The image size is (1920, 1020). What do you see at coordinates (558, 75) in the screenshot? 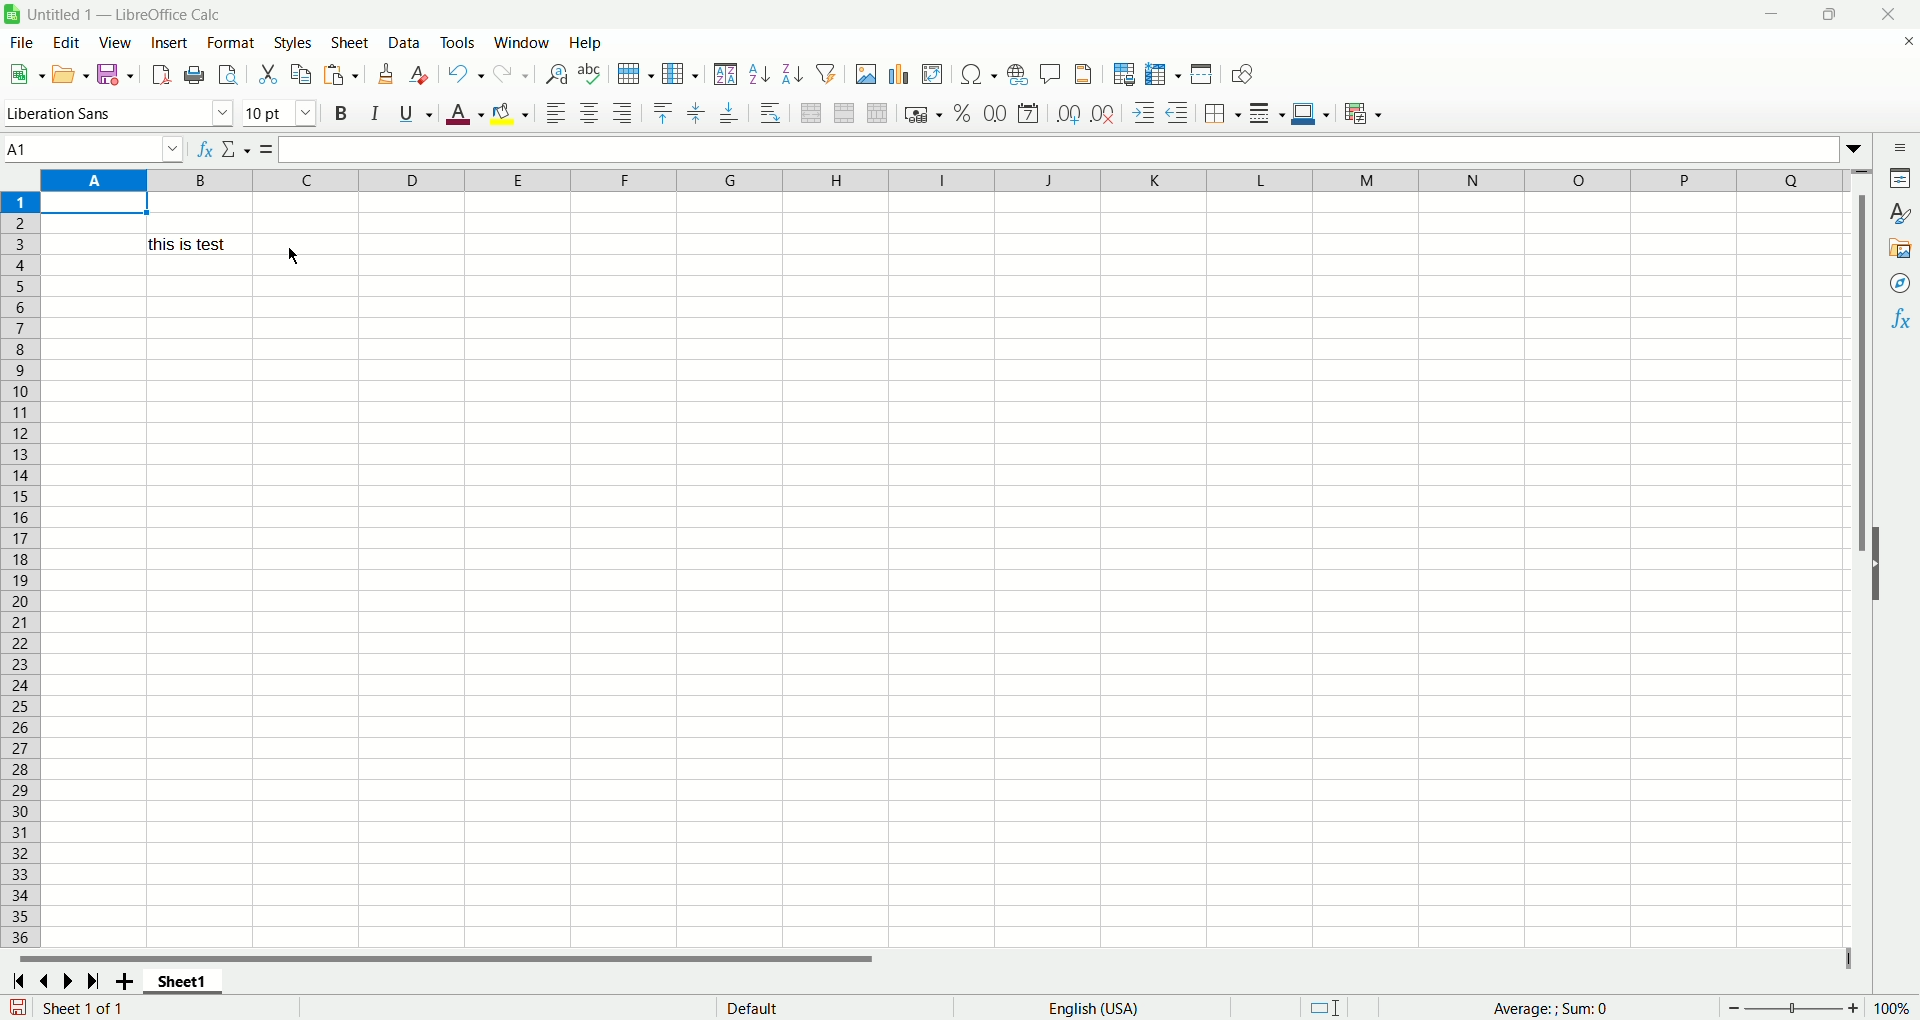
I see `find and replace` at bounding box center [558, 75].